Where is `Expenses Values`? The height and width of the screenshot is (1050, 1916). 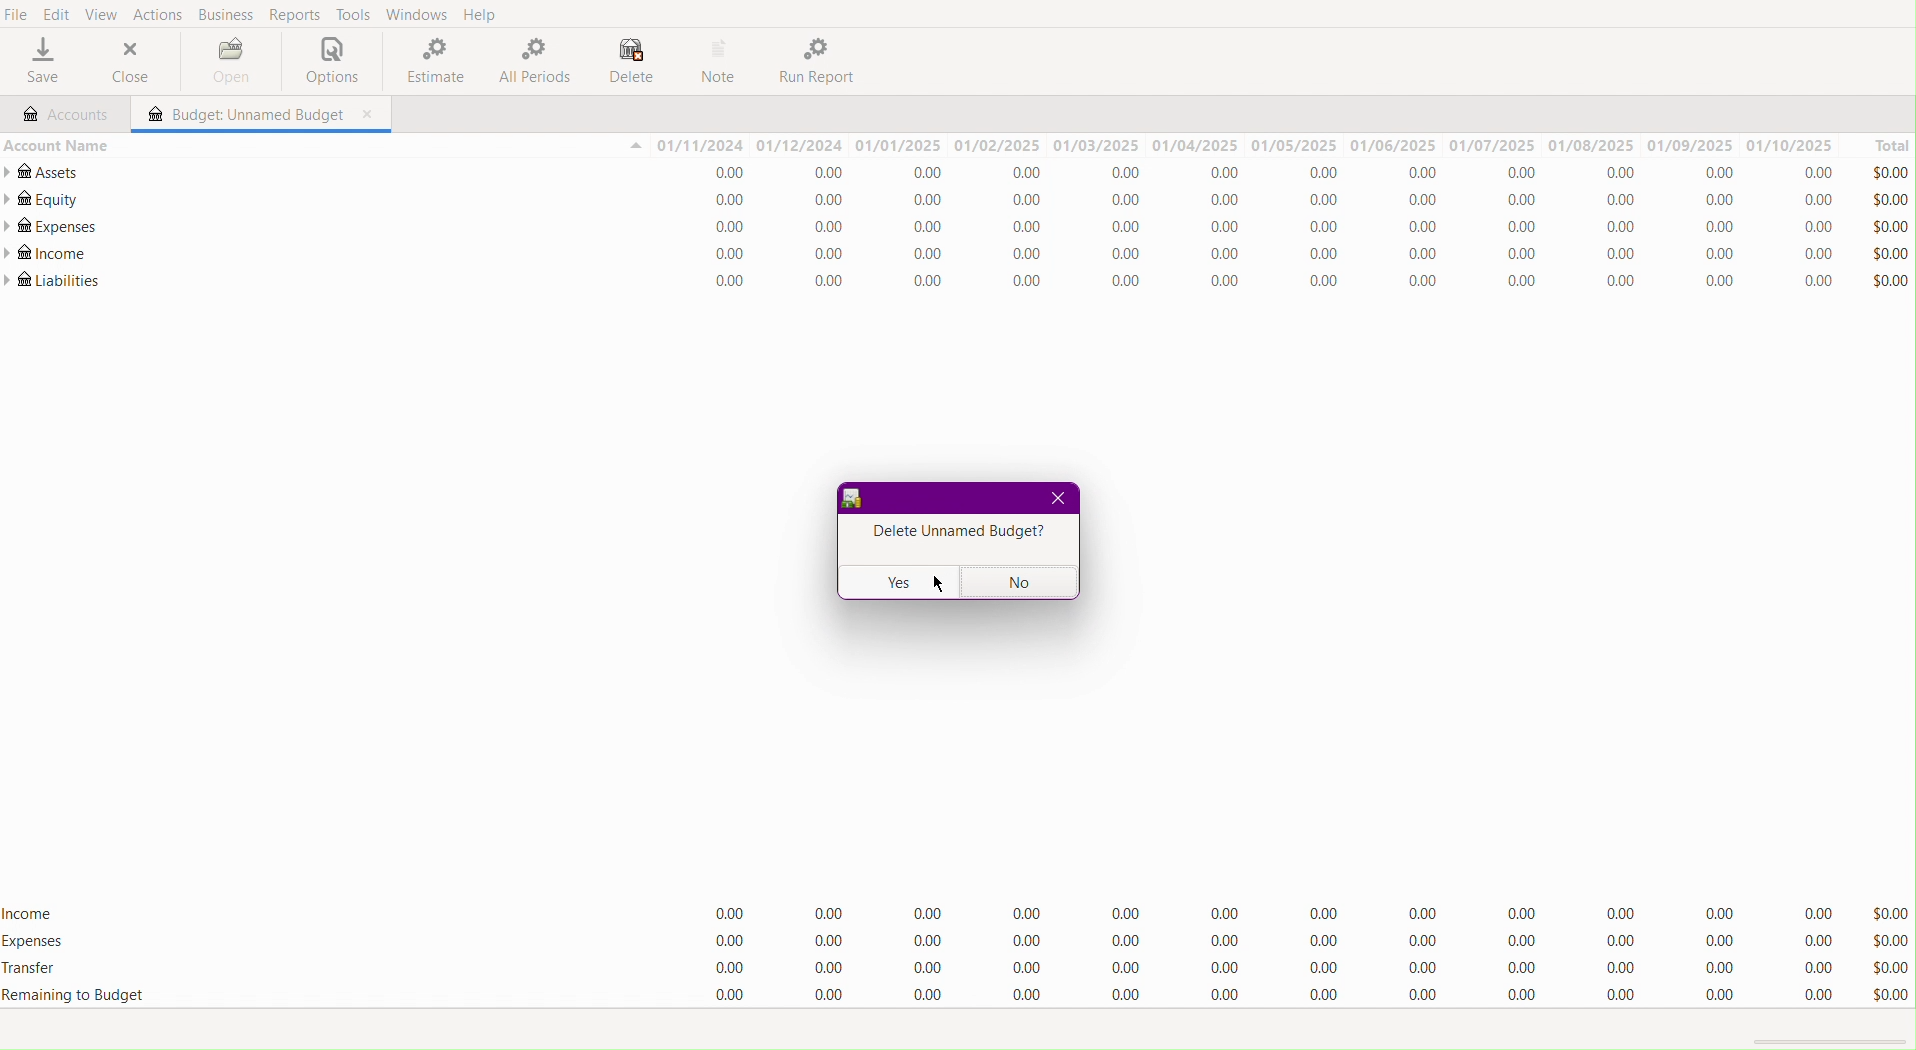
Expenses Values is located at coordinates (1273, 230).